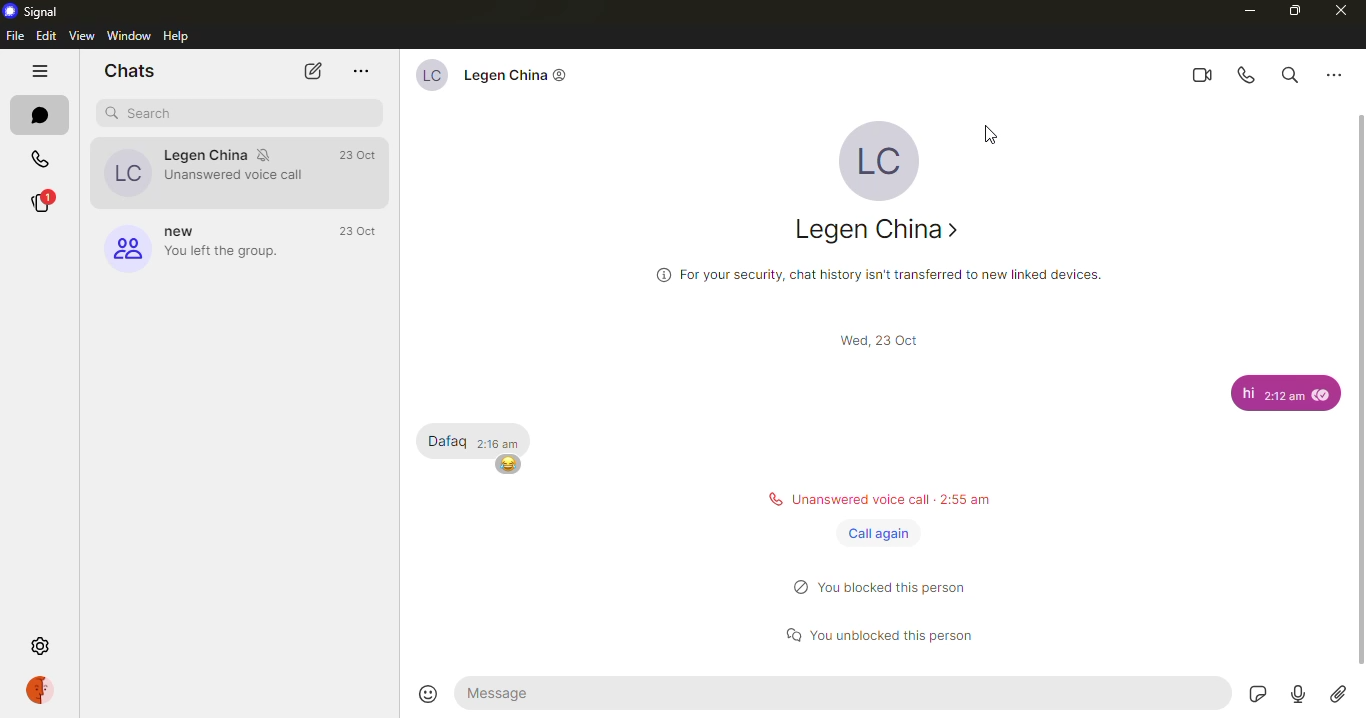 The image size is (1366, 718). What do you see at coordinates (81, 34) in the screenshot?
I see `view` at bounding box center [81, 34].